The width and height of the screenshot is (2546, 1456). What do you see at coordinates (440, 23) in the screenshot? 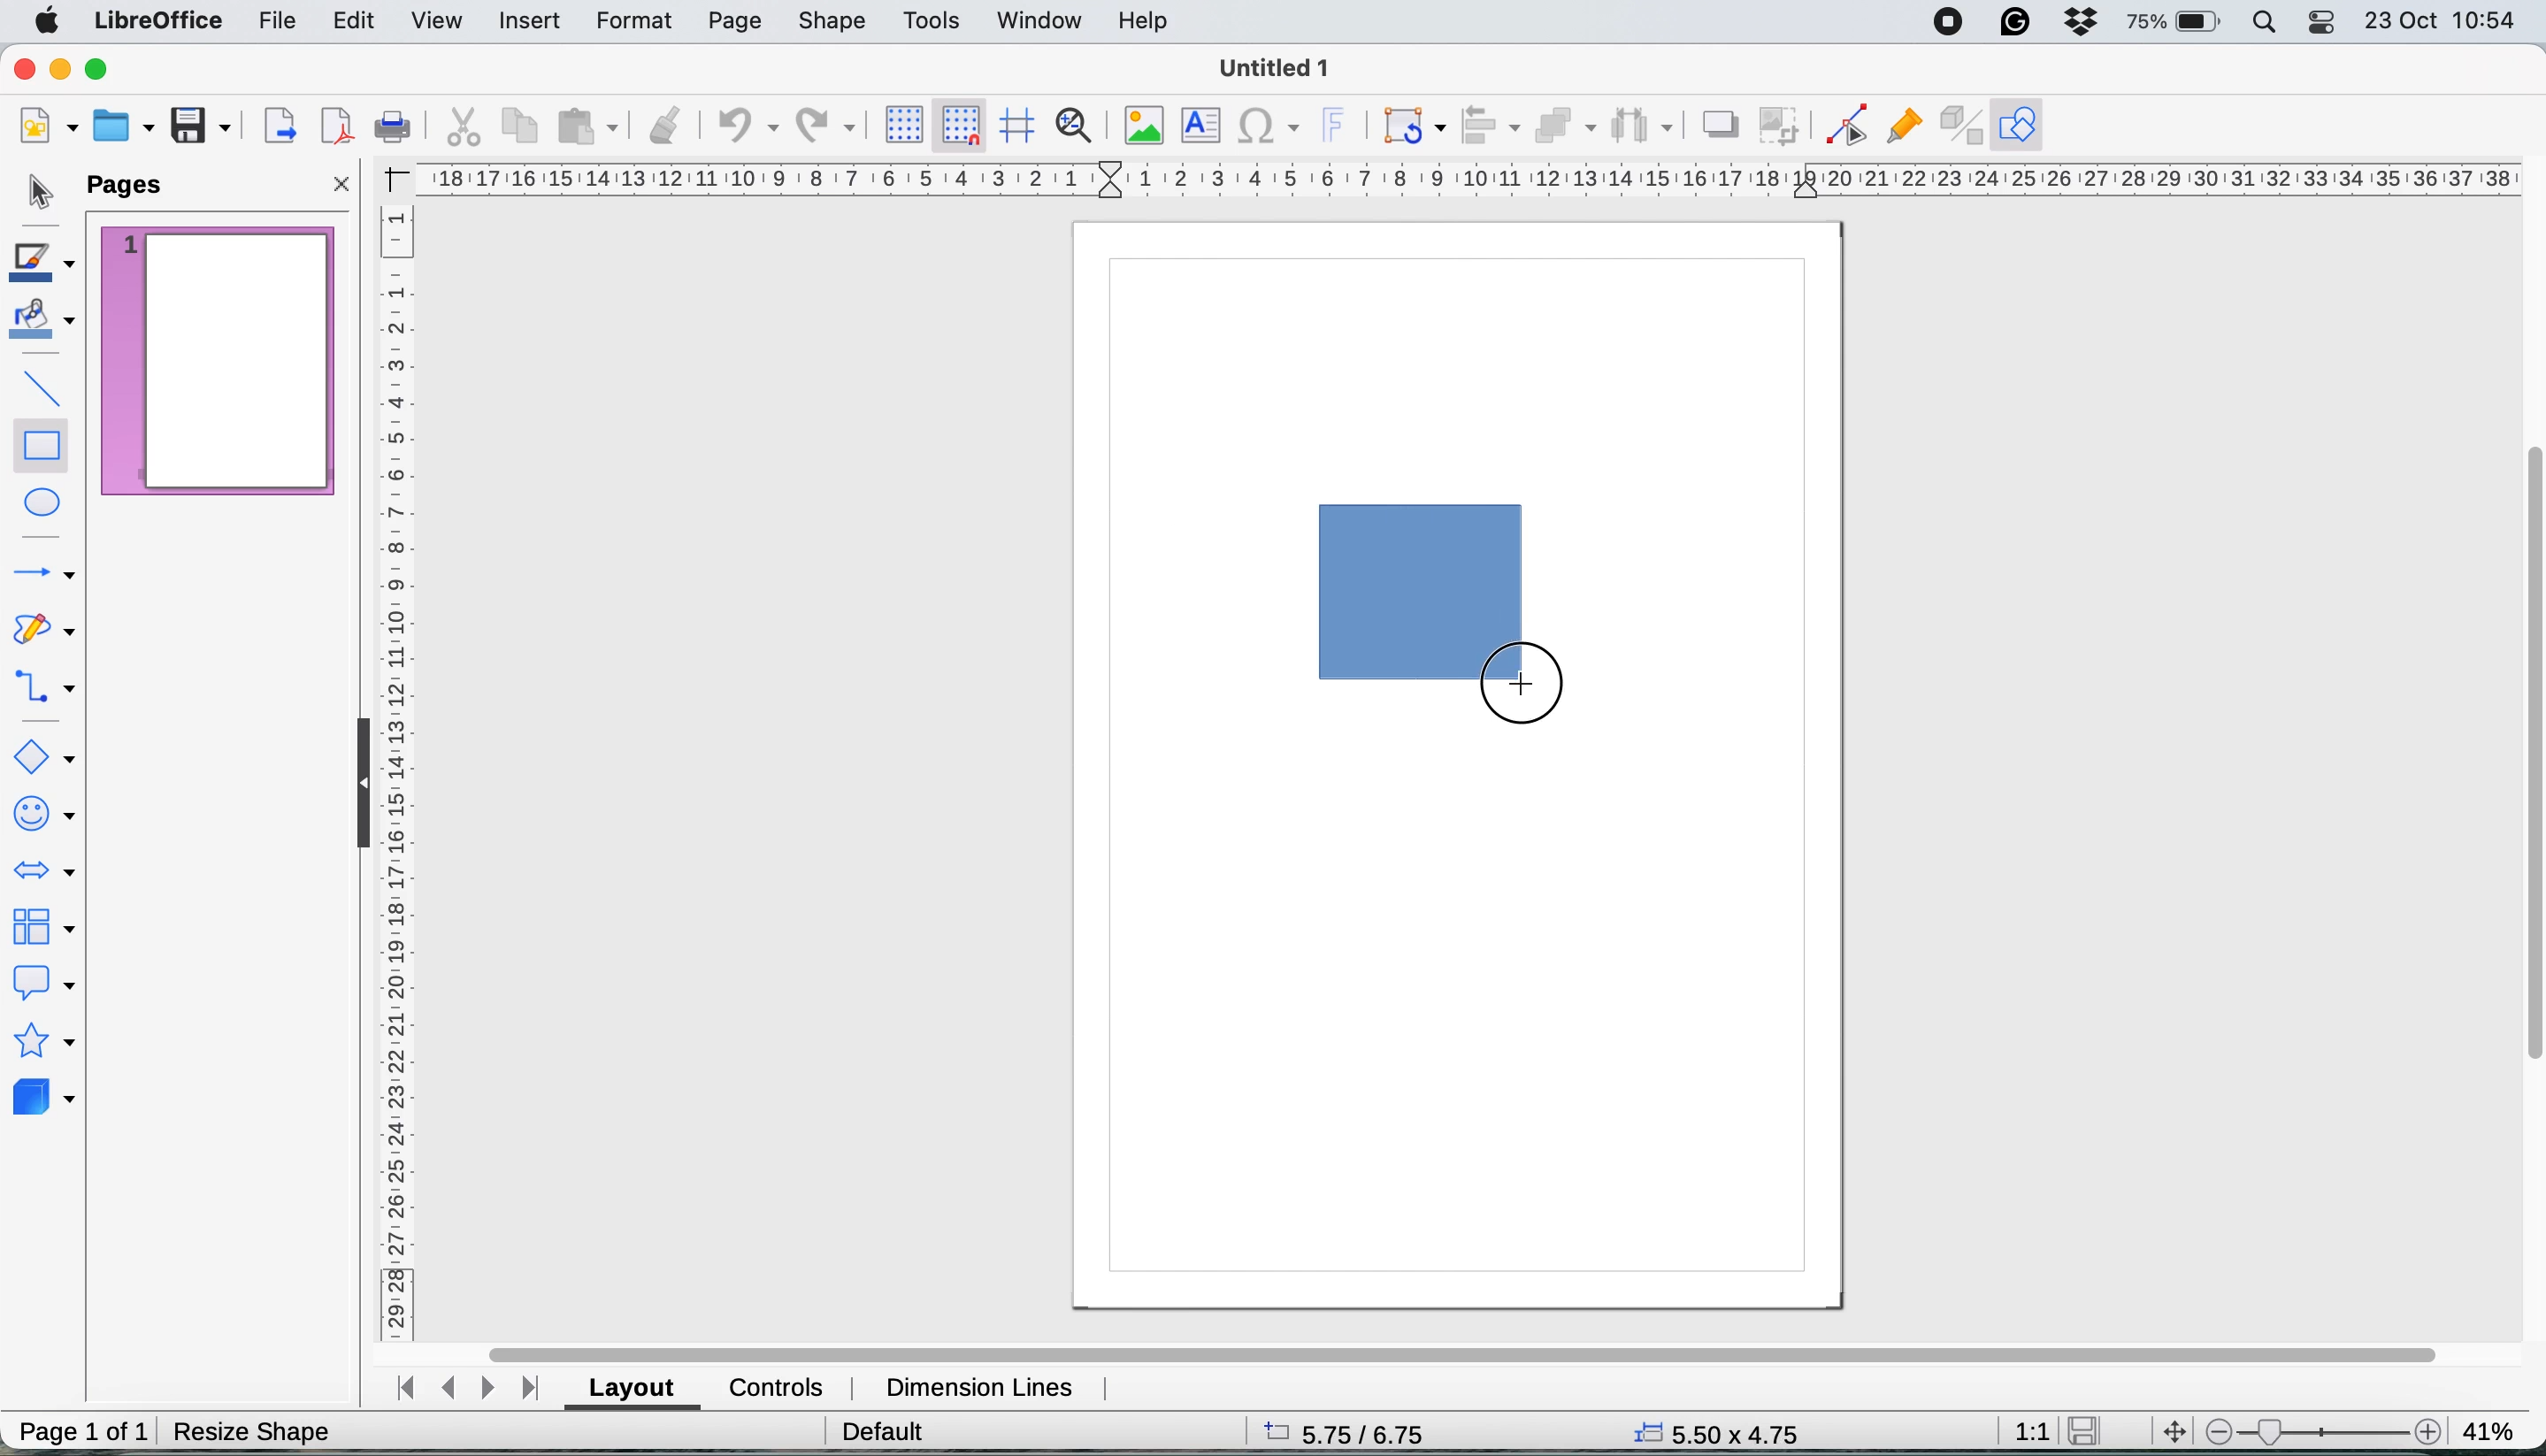
I see `view` at bounding box center [440, 23].